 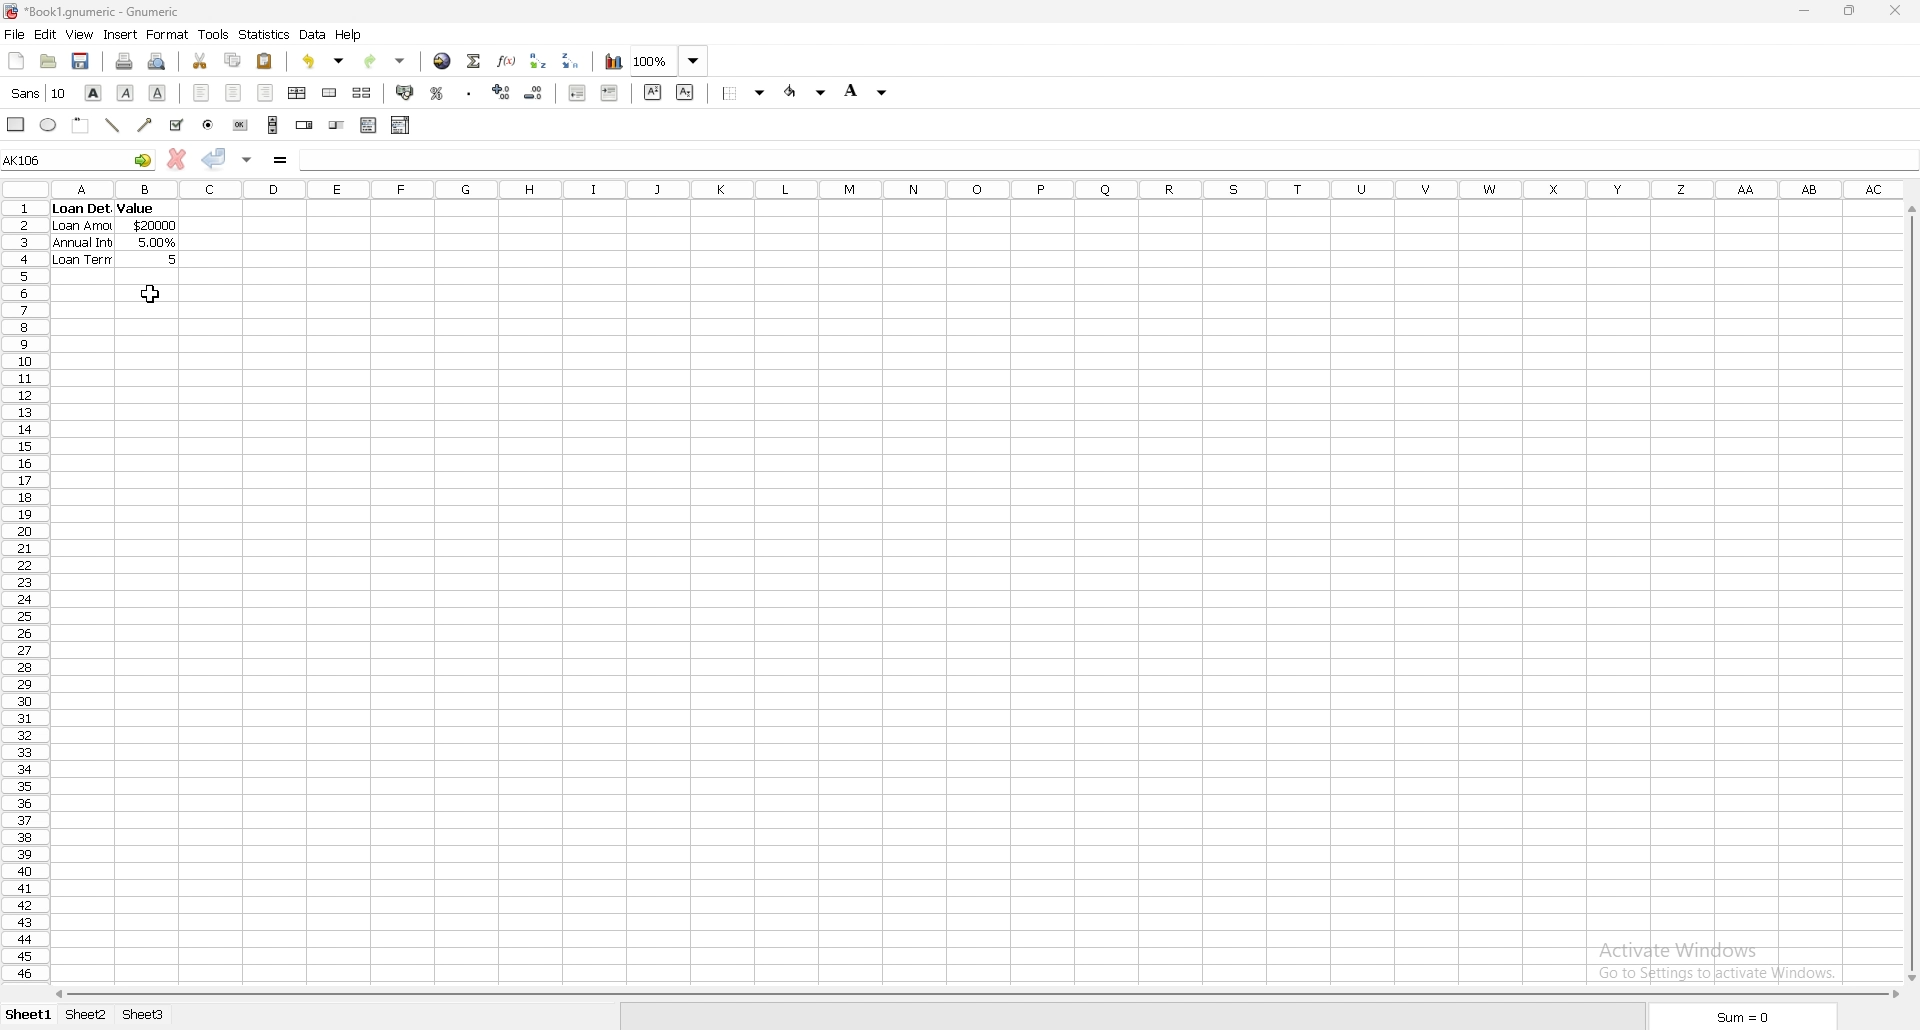 I want to click on summation, so click(x=475, y=62).